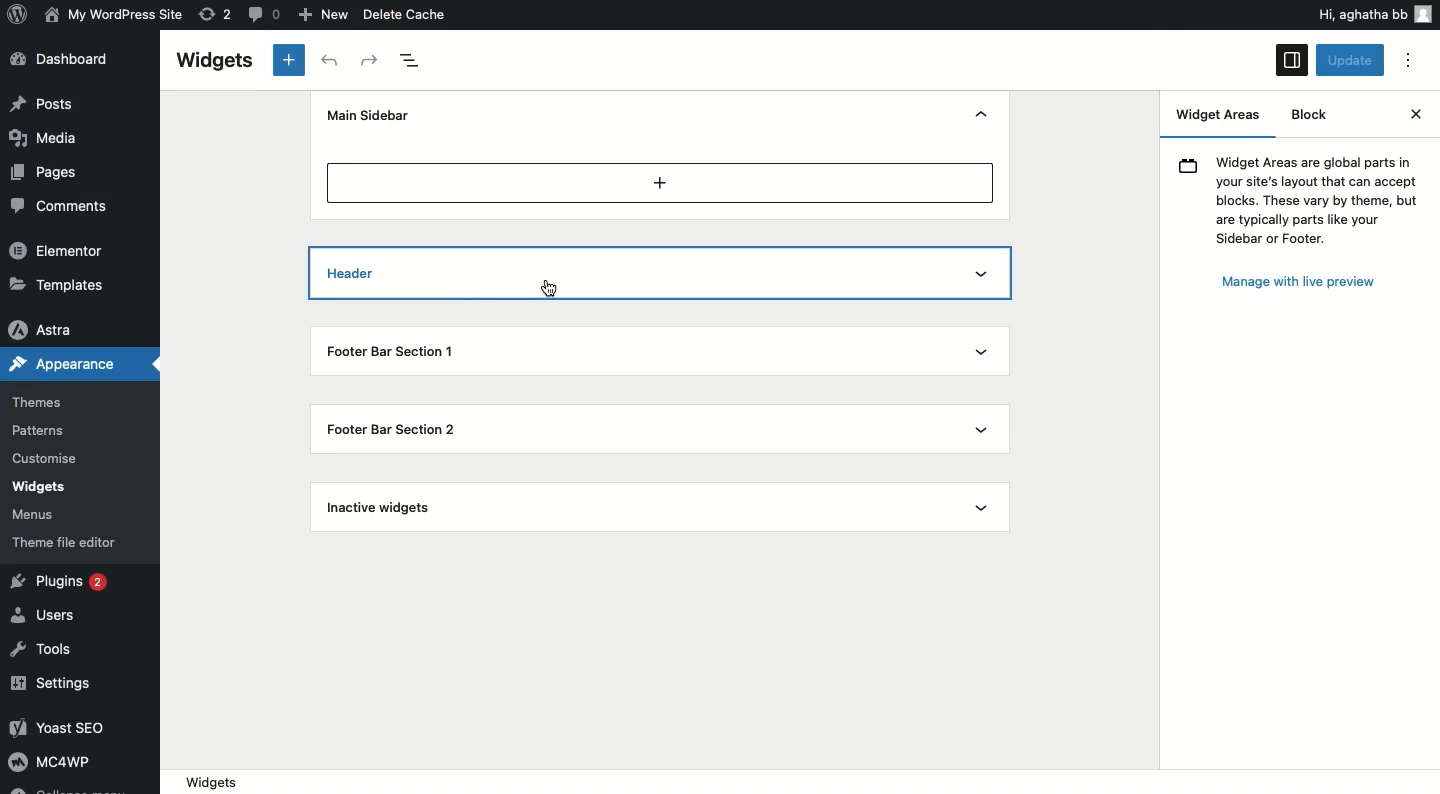 Image resolution: width=1440 pixels, height=794 pixels. I want to click on Inactive widgets, so click(382, 509).